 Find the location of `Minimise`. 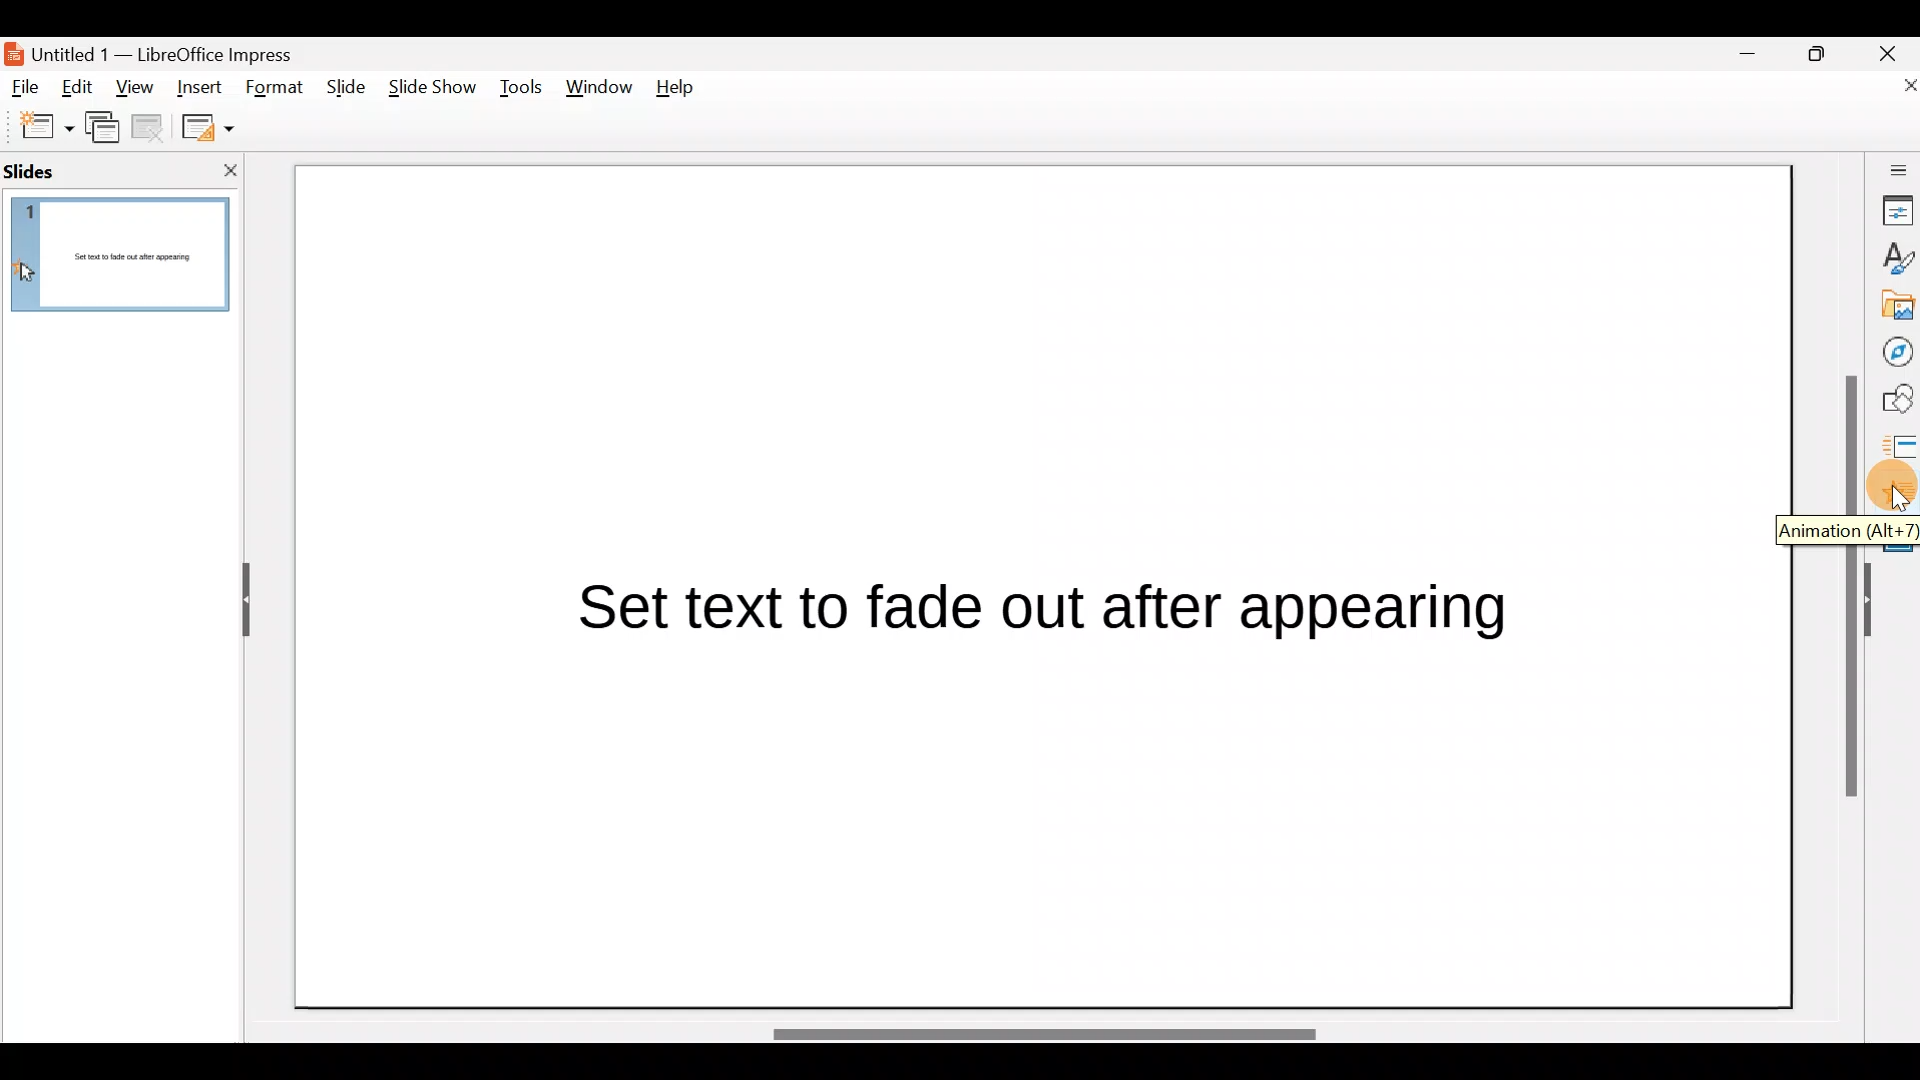

Minimise is located at coordinates (1745, 59).